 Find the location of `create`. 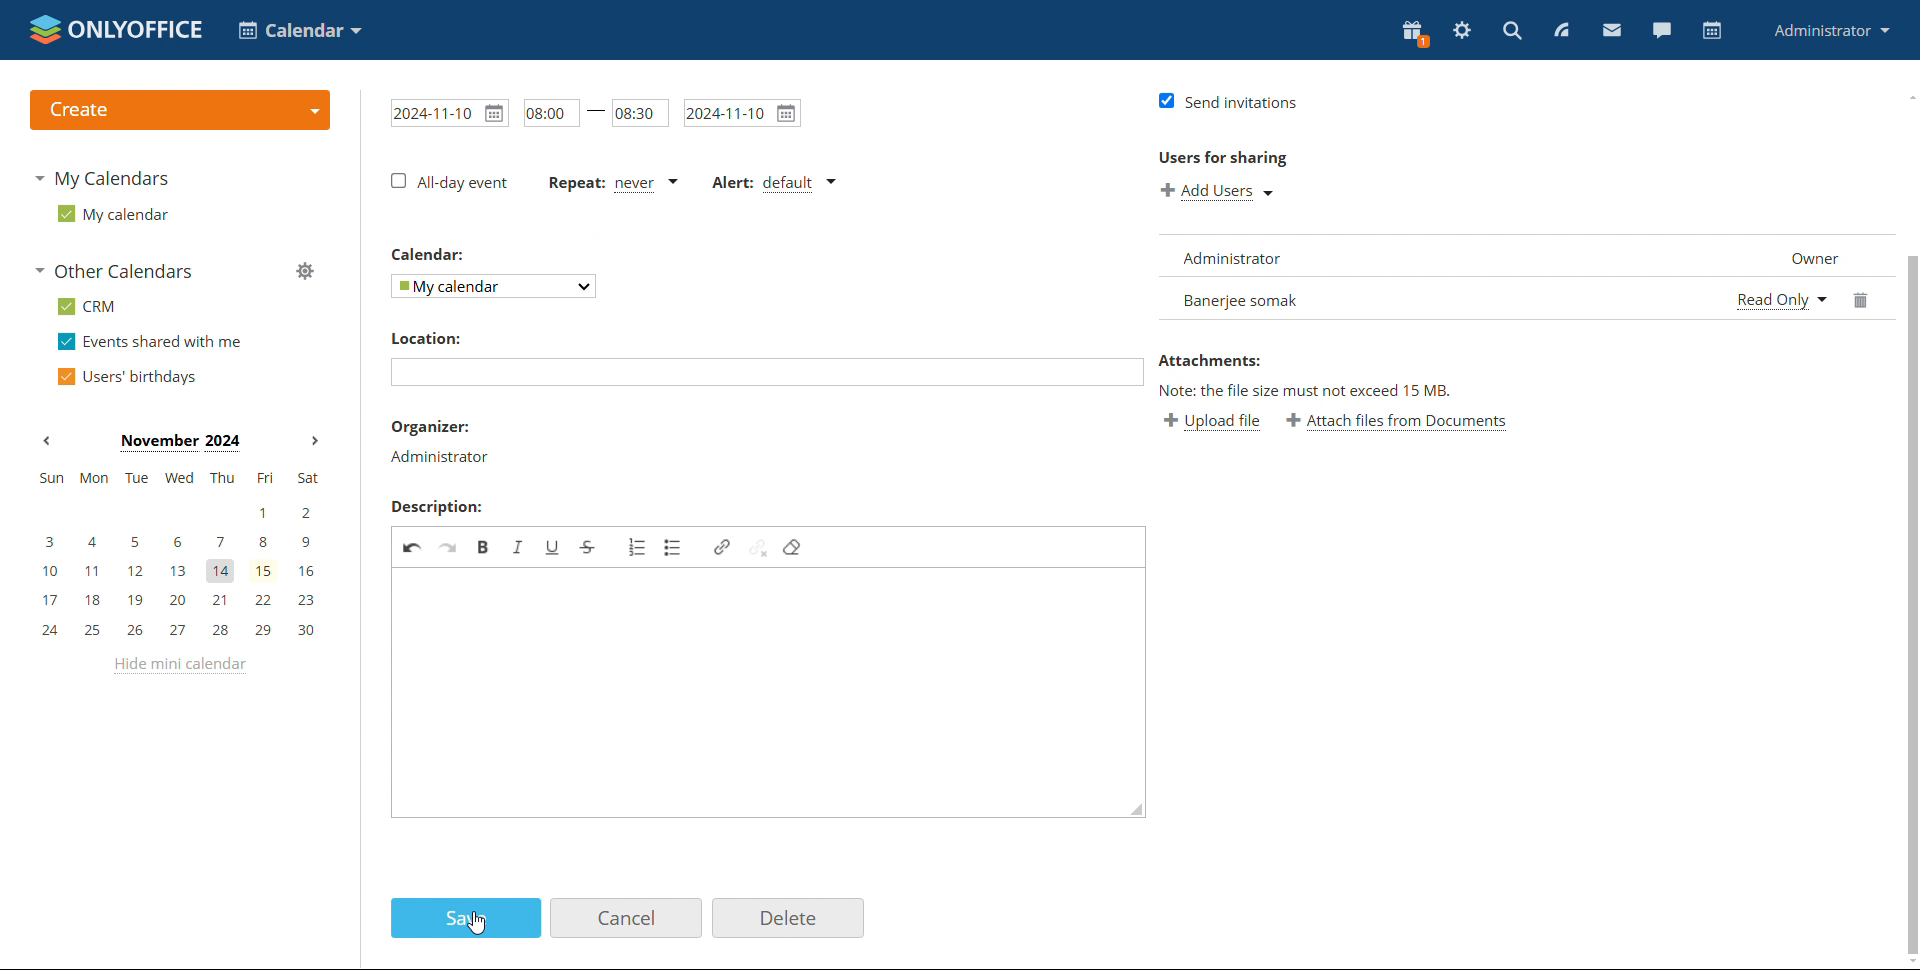

create is located at coordinates (179, 110).